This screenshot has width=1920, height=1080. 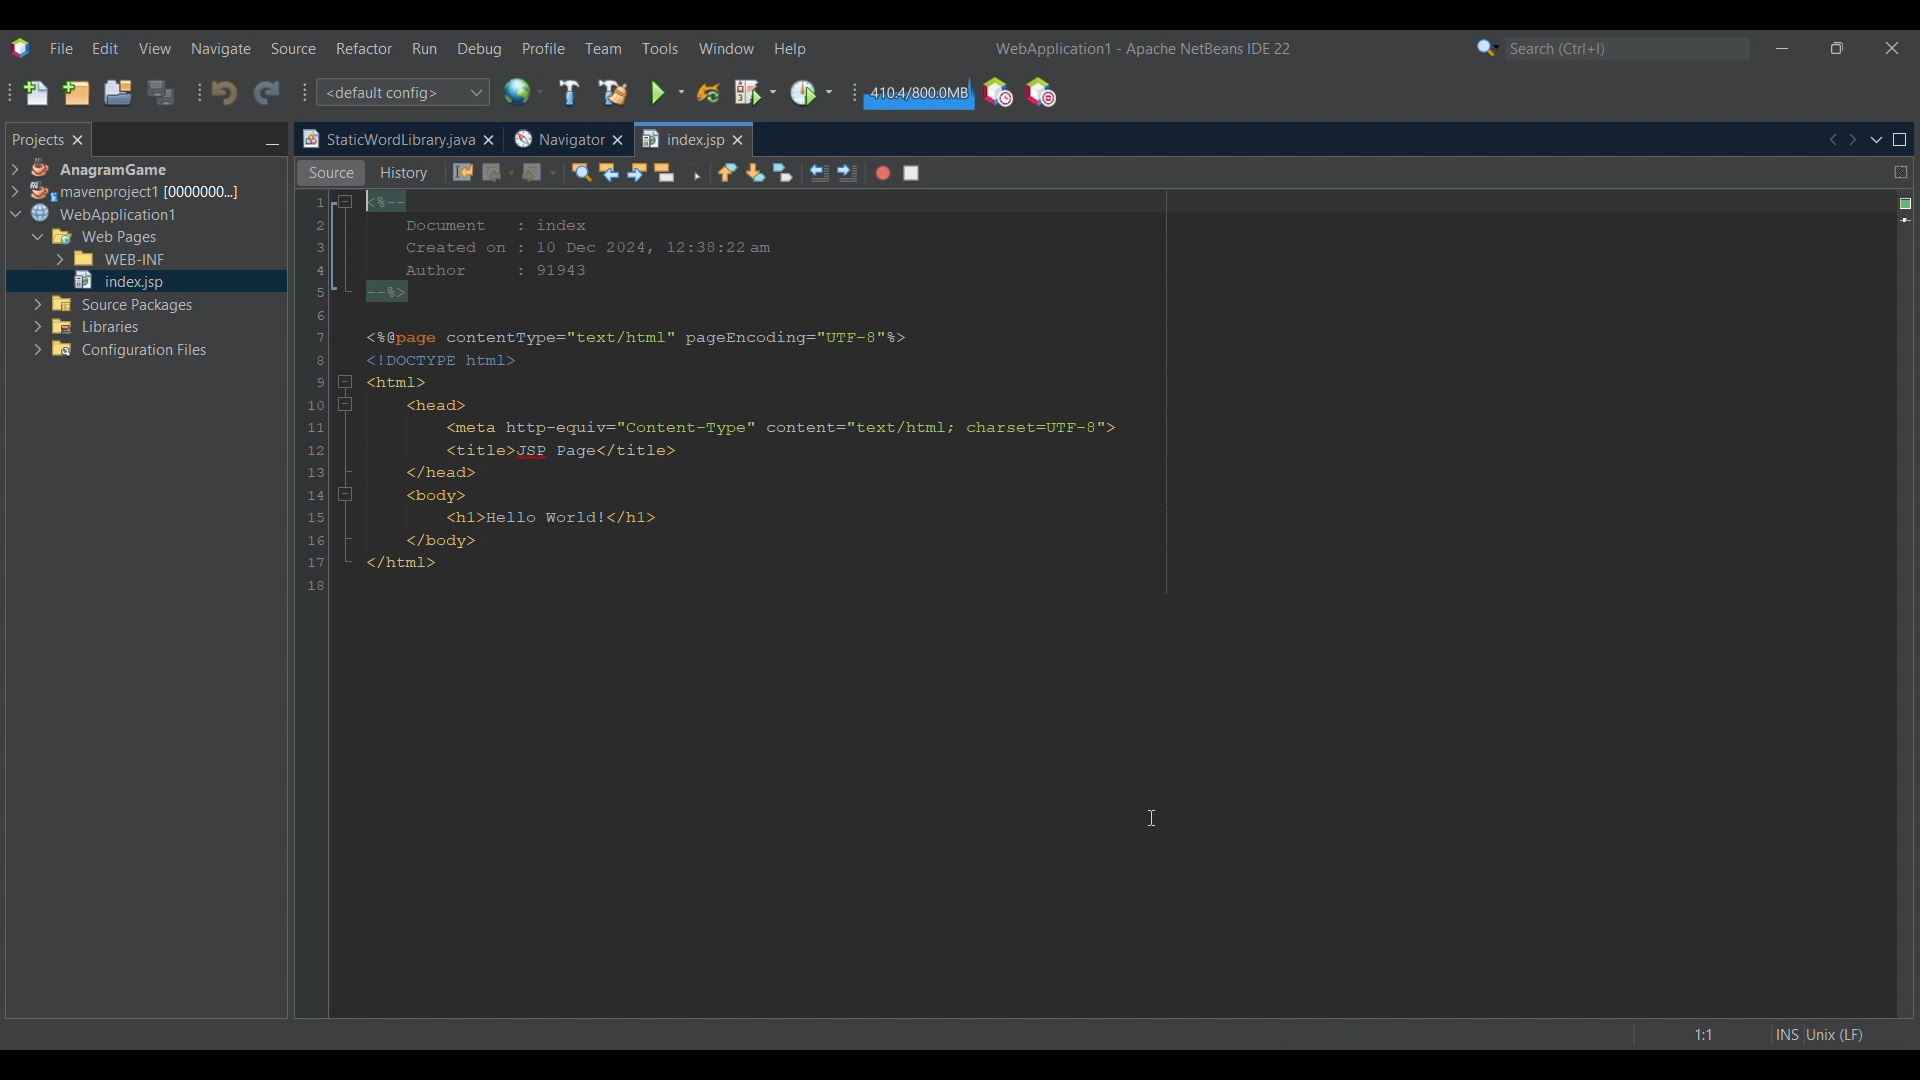 What do you see at coordinates (727, 48) in the screenshot?
I see `Window menu` at bounding box center [727, 48].